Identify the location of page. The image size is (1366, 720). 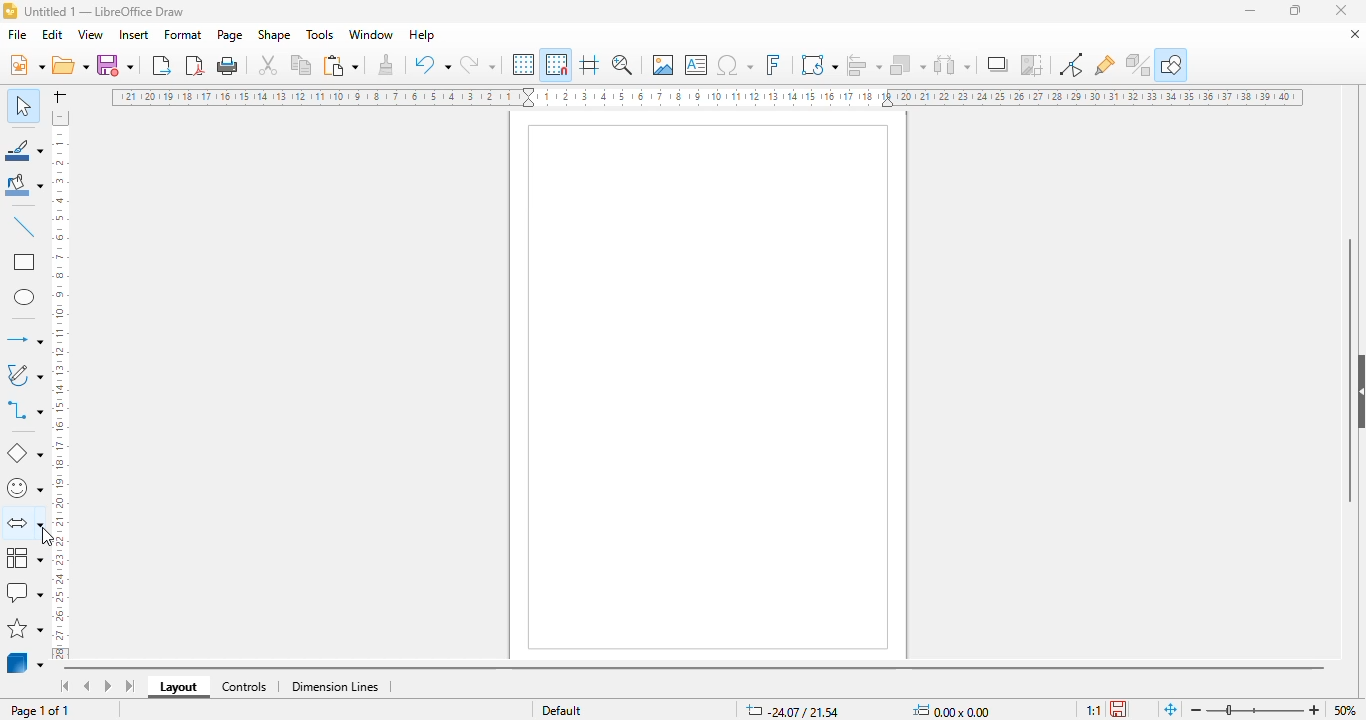
(708, 386).